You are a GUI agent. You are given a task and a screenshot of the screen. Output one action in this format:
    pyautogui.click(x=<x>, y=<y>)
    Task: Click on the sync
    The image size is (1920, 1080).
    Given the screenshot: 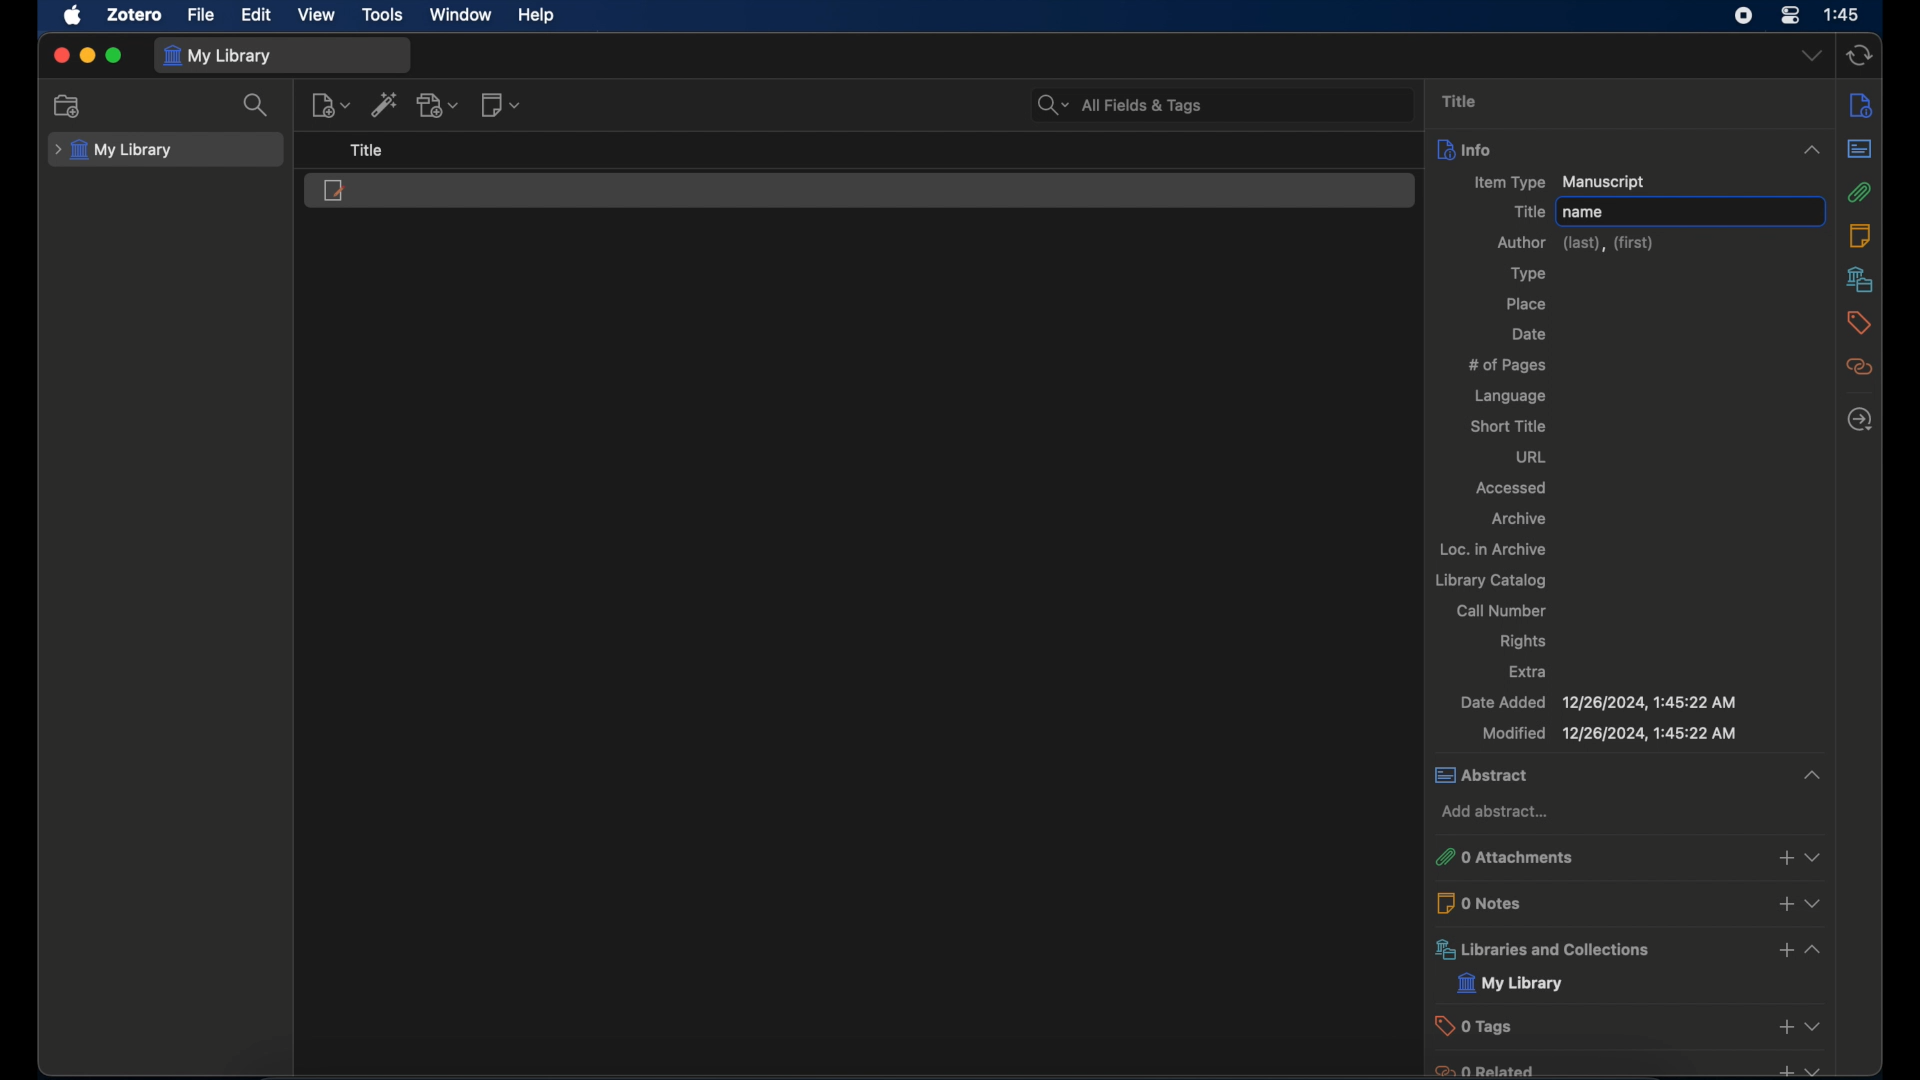 What is the action you would take?
    pyautogui.click(x=1858, y=57)
    